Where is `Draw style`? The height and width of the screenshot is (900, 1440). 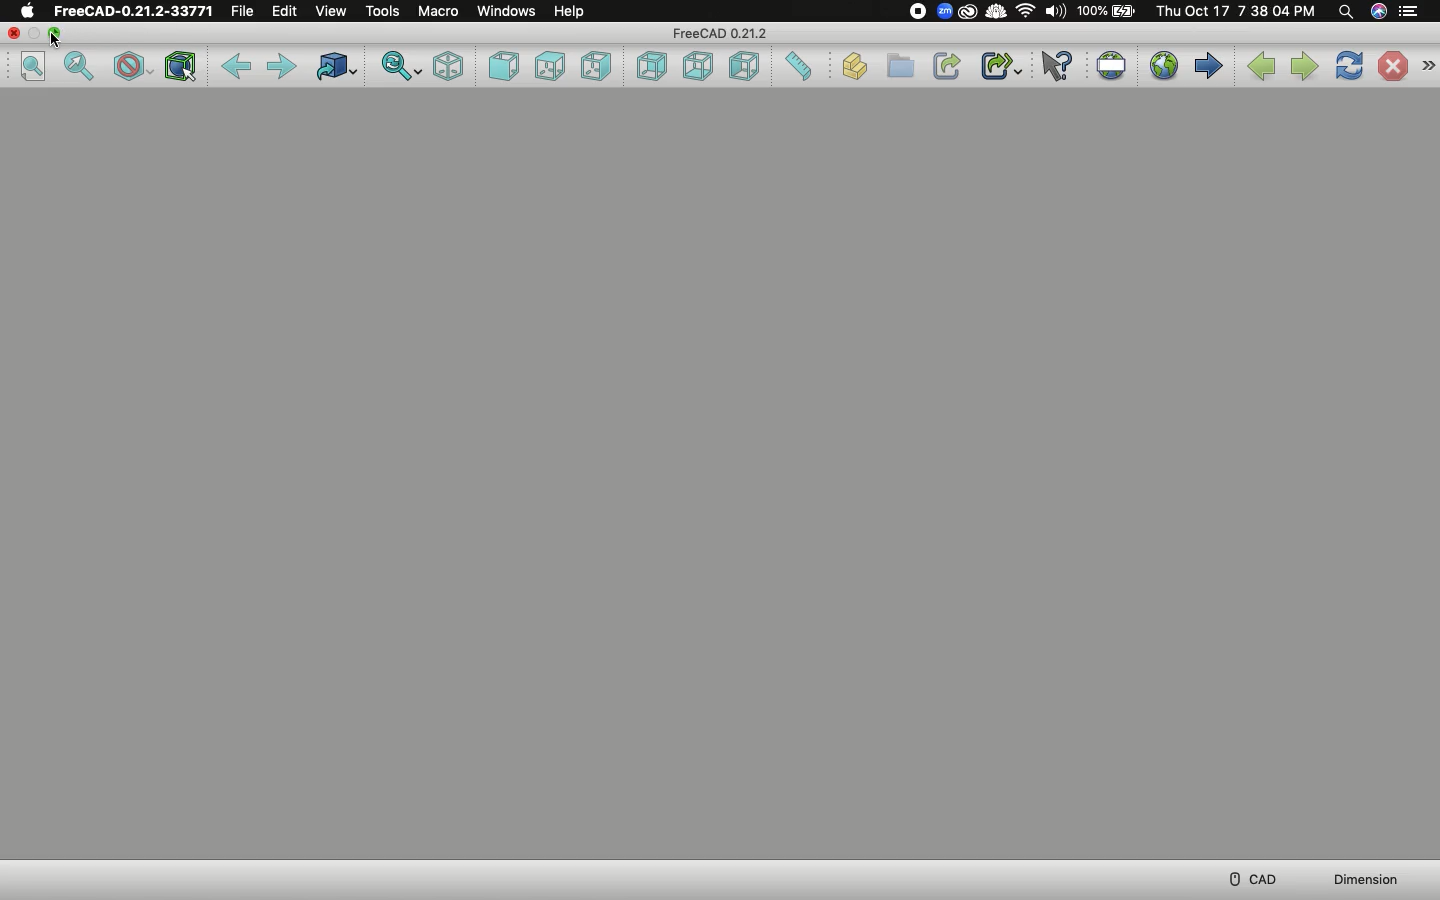
Draw style is located at coordinates (133, 66).